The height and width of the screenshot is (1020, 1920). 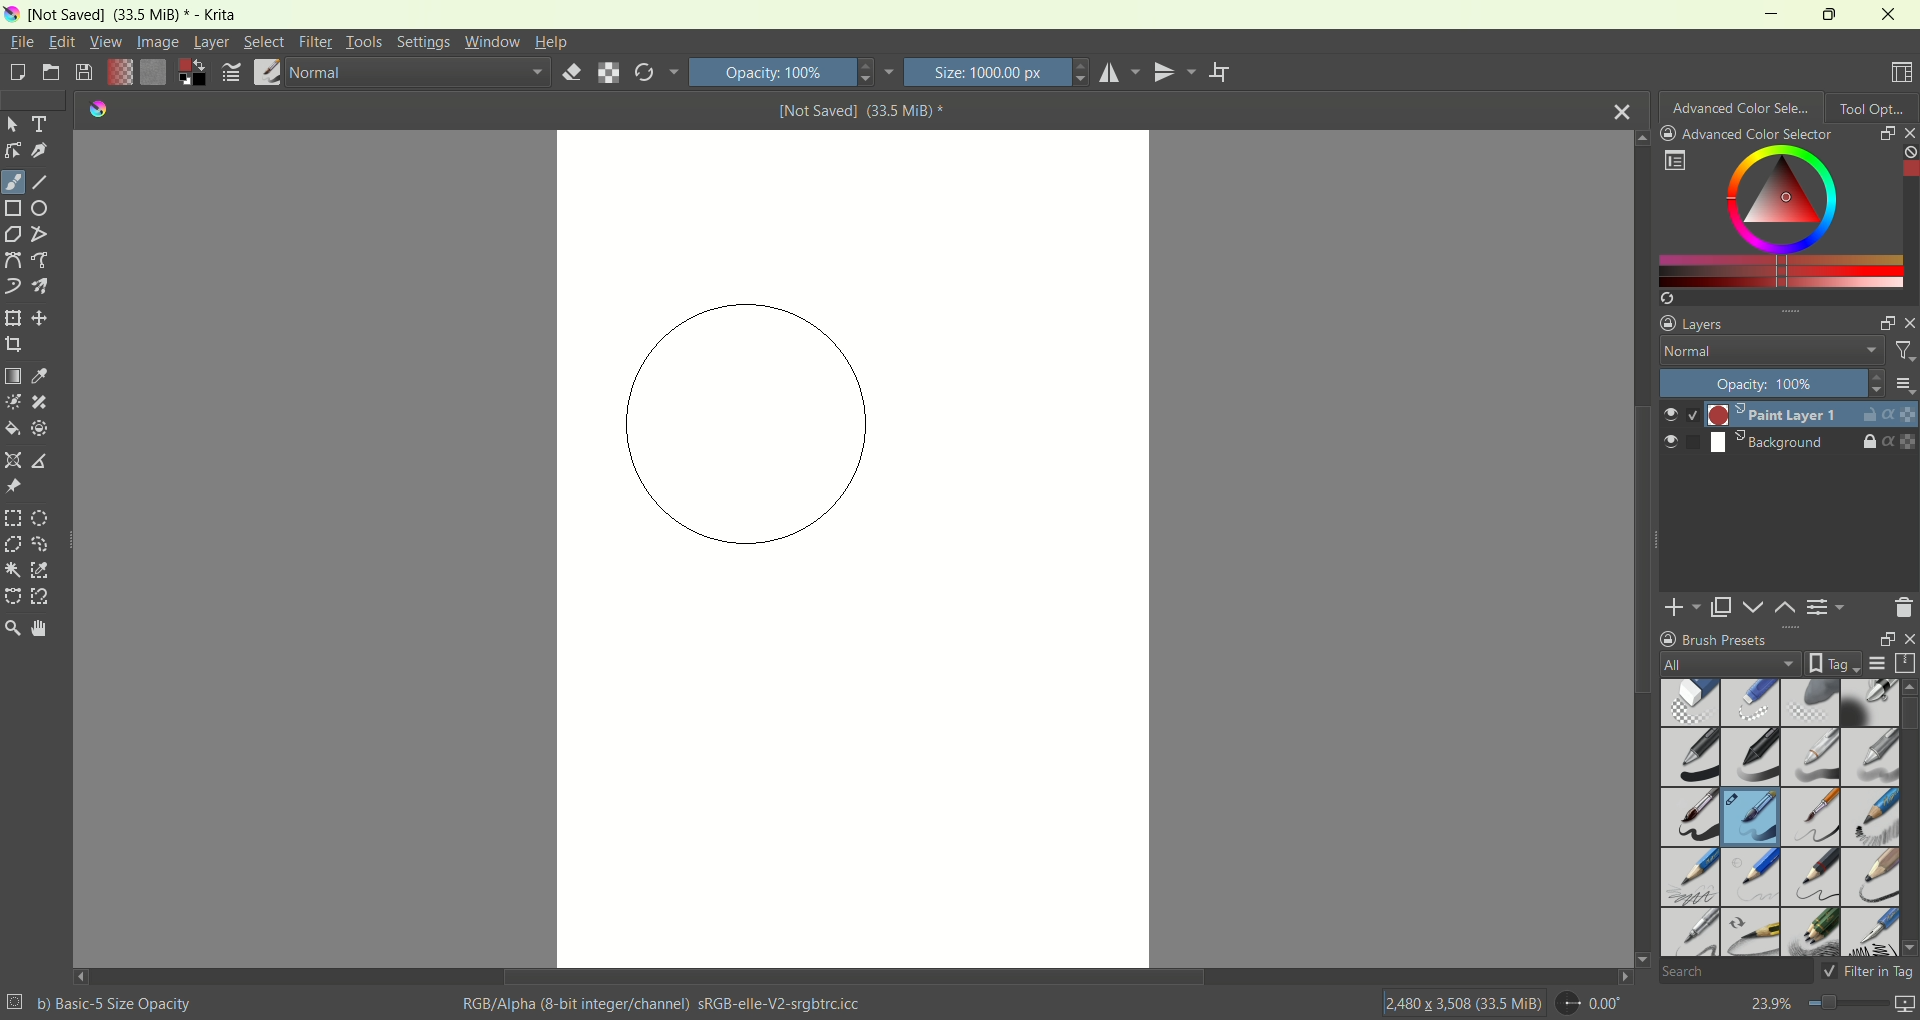 I want to click on edit brush settings, so click(x=233, y=73).